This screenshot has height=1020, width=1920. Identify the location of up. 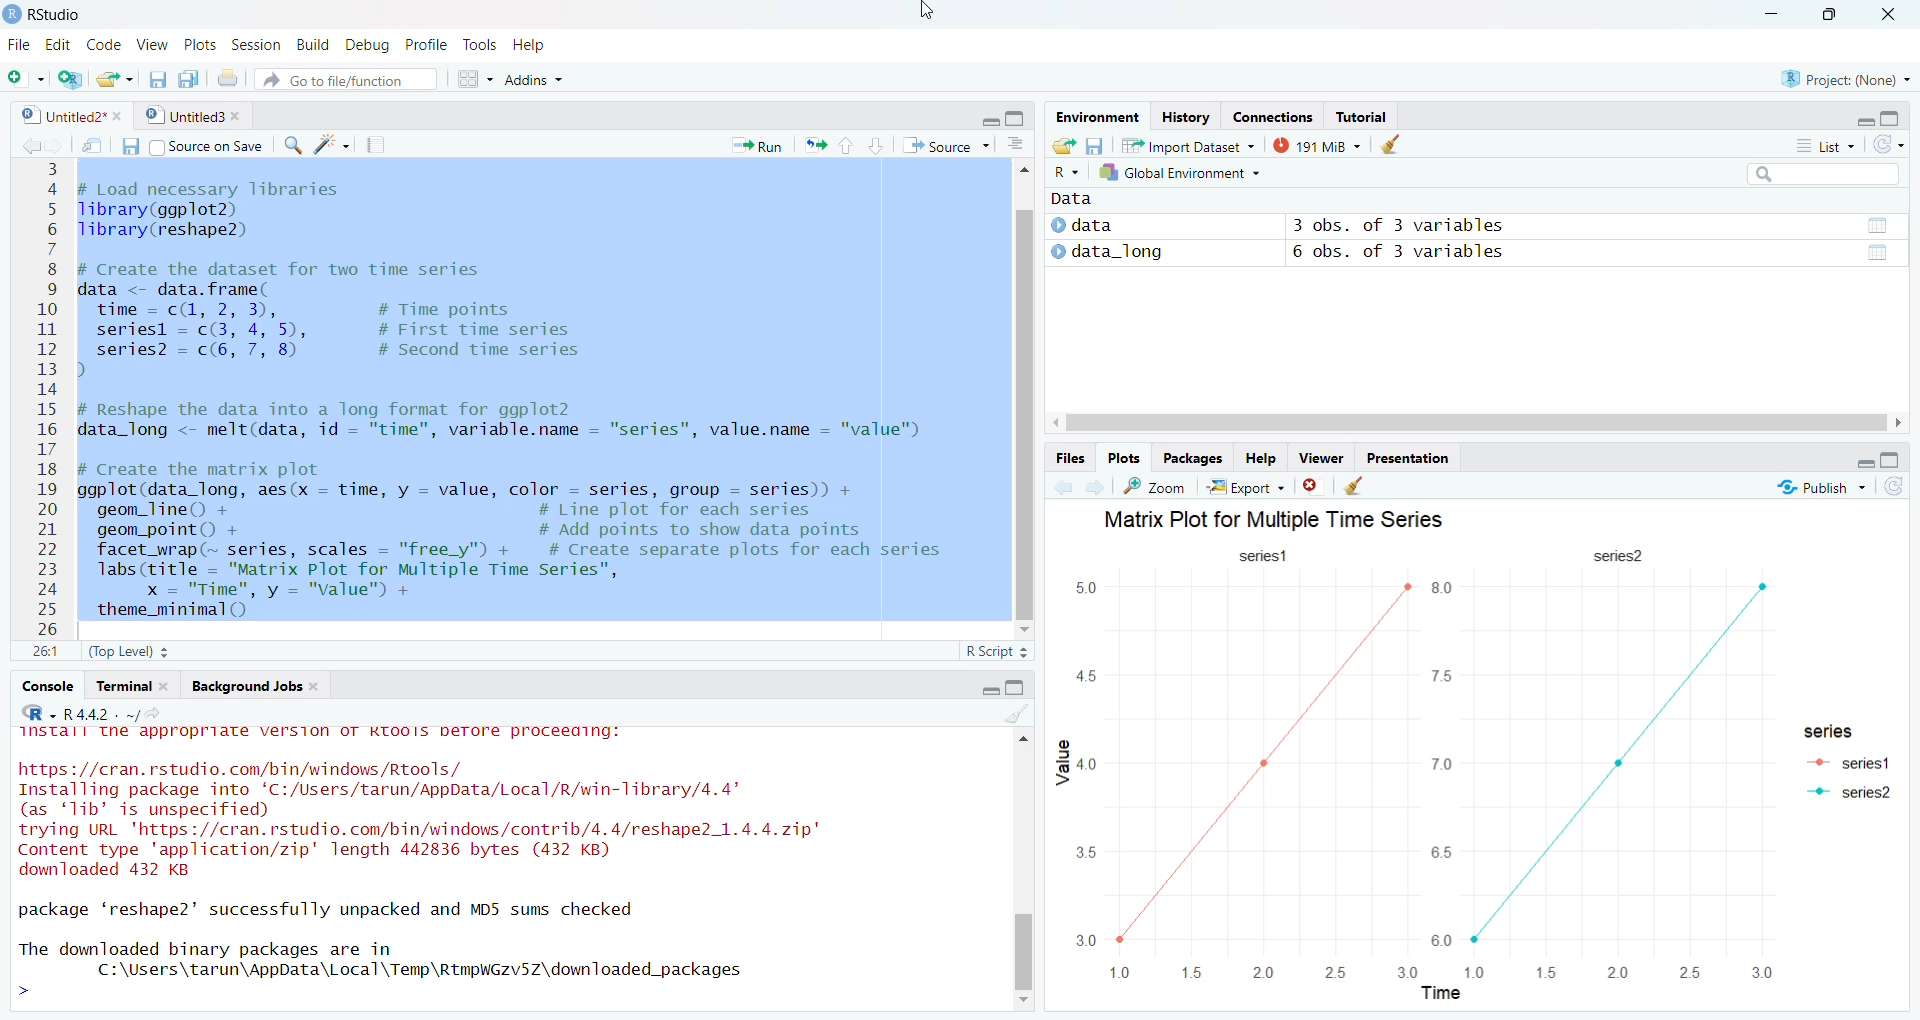
(845, 145).